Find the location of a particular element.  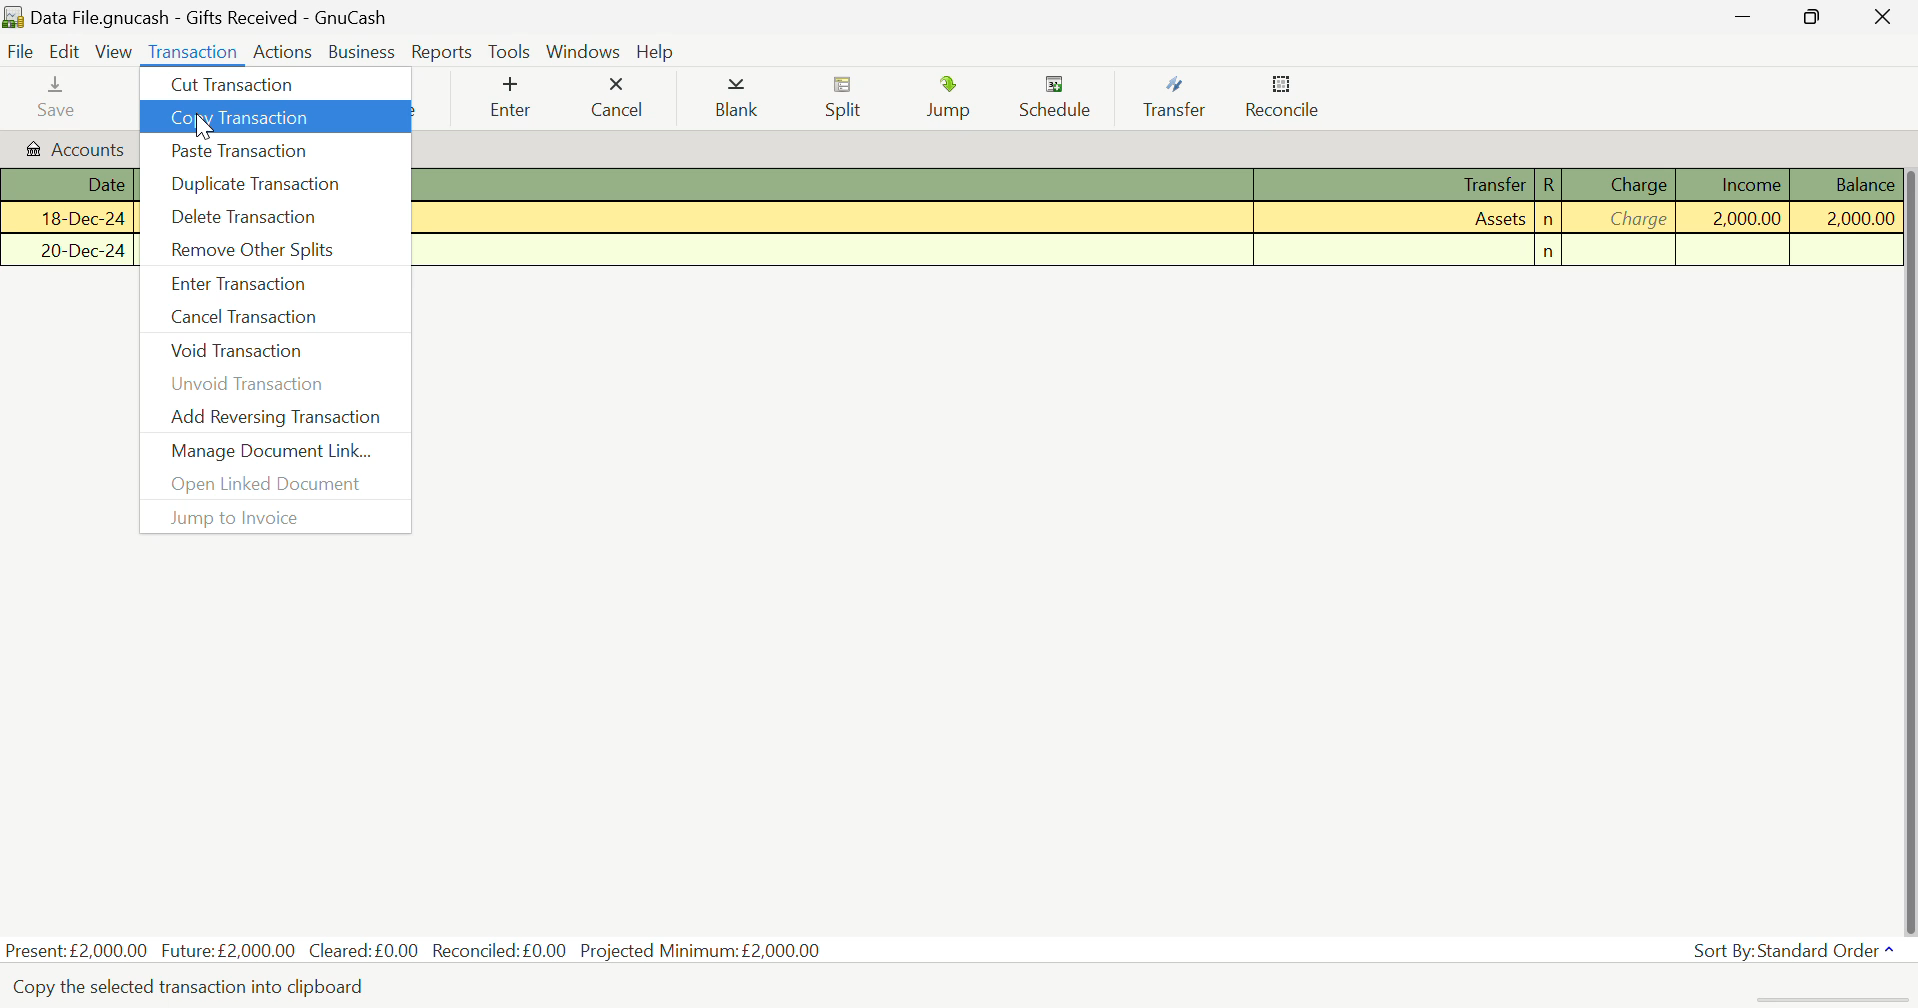

n is located at coordinates (1549, 252).